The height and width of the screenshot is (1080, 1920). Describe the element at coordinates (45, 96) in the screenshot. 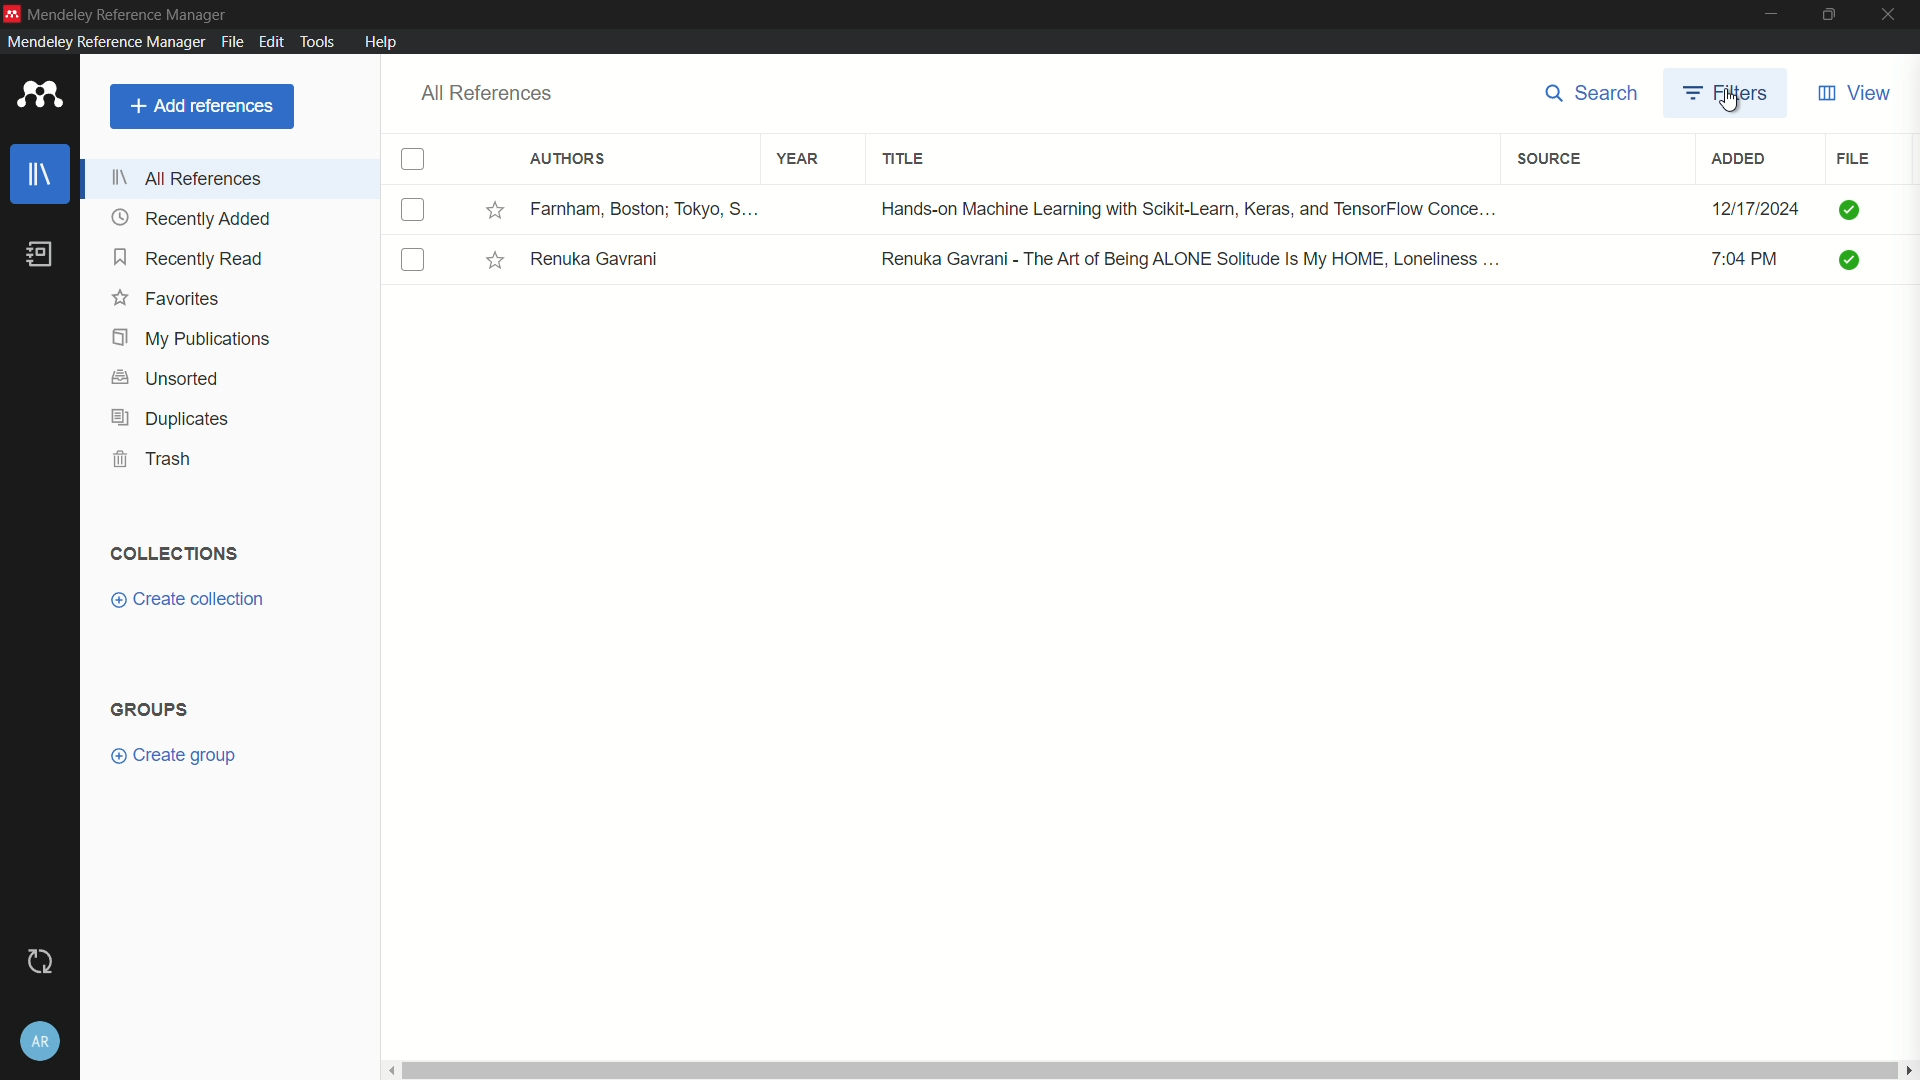

I see `app icon` at that location.